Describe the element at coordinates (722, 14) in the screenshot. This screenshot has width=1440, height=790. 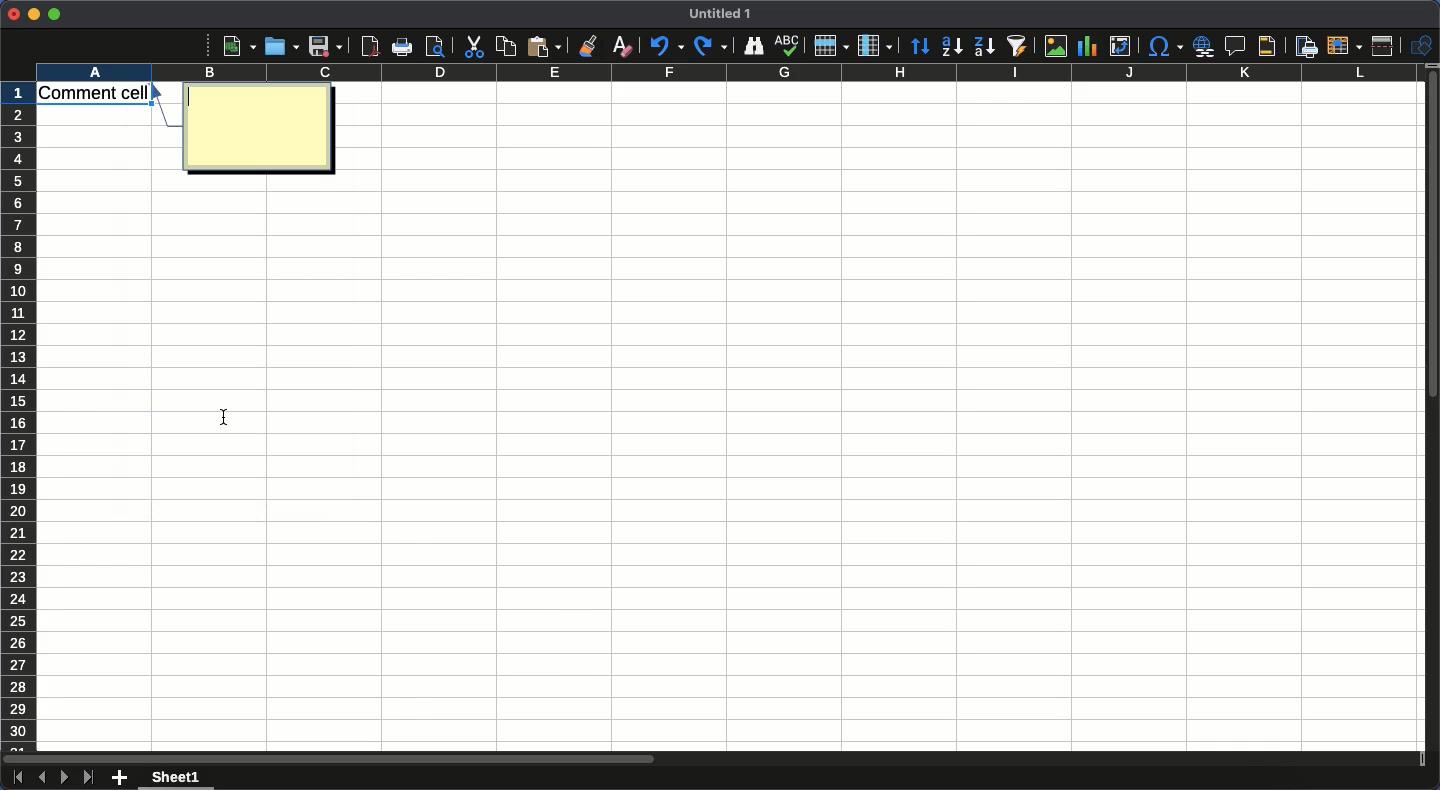
I see `Title` at that location.